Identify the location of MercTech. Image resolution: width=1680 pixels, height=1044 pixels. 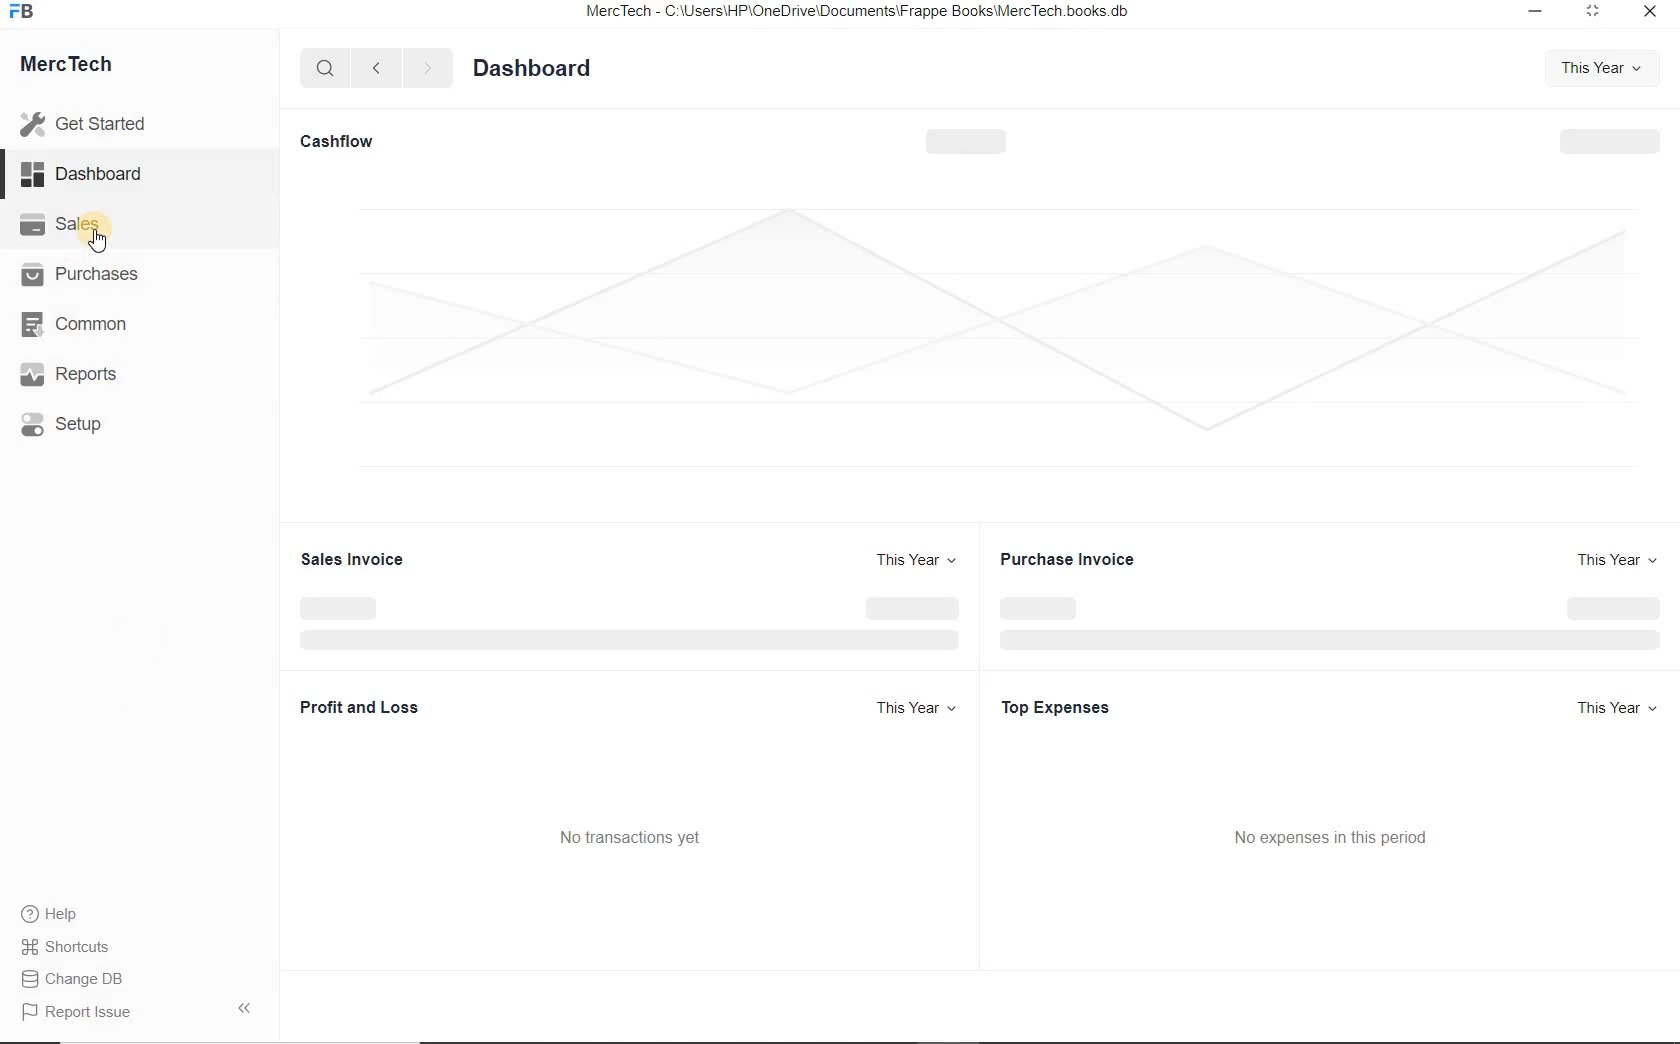
(76, 68).